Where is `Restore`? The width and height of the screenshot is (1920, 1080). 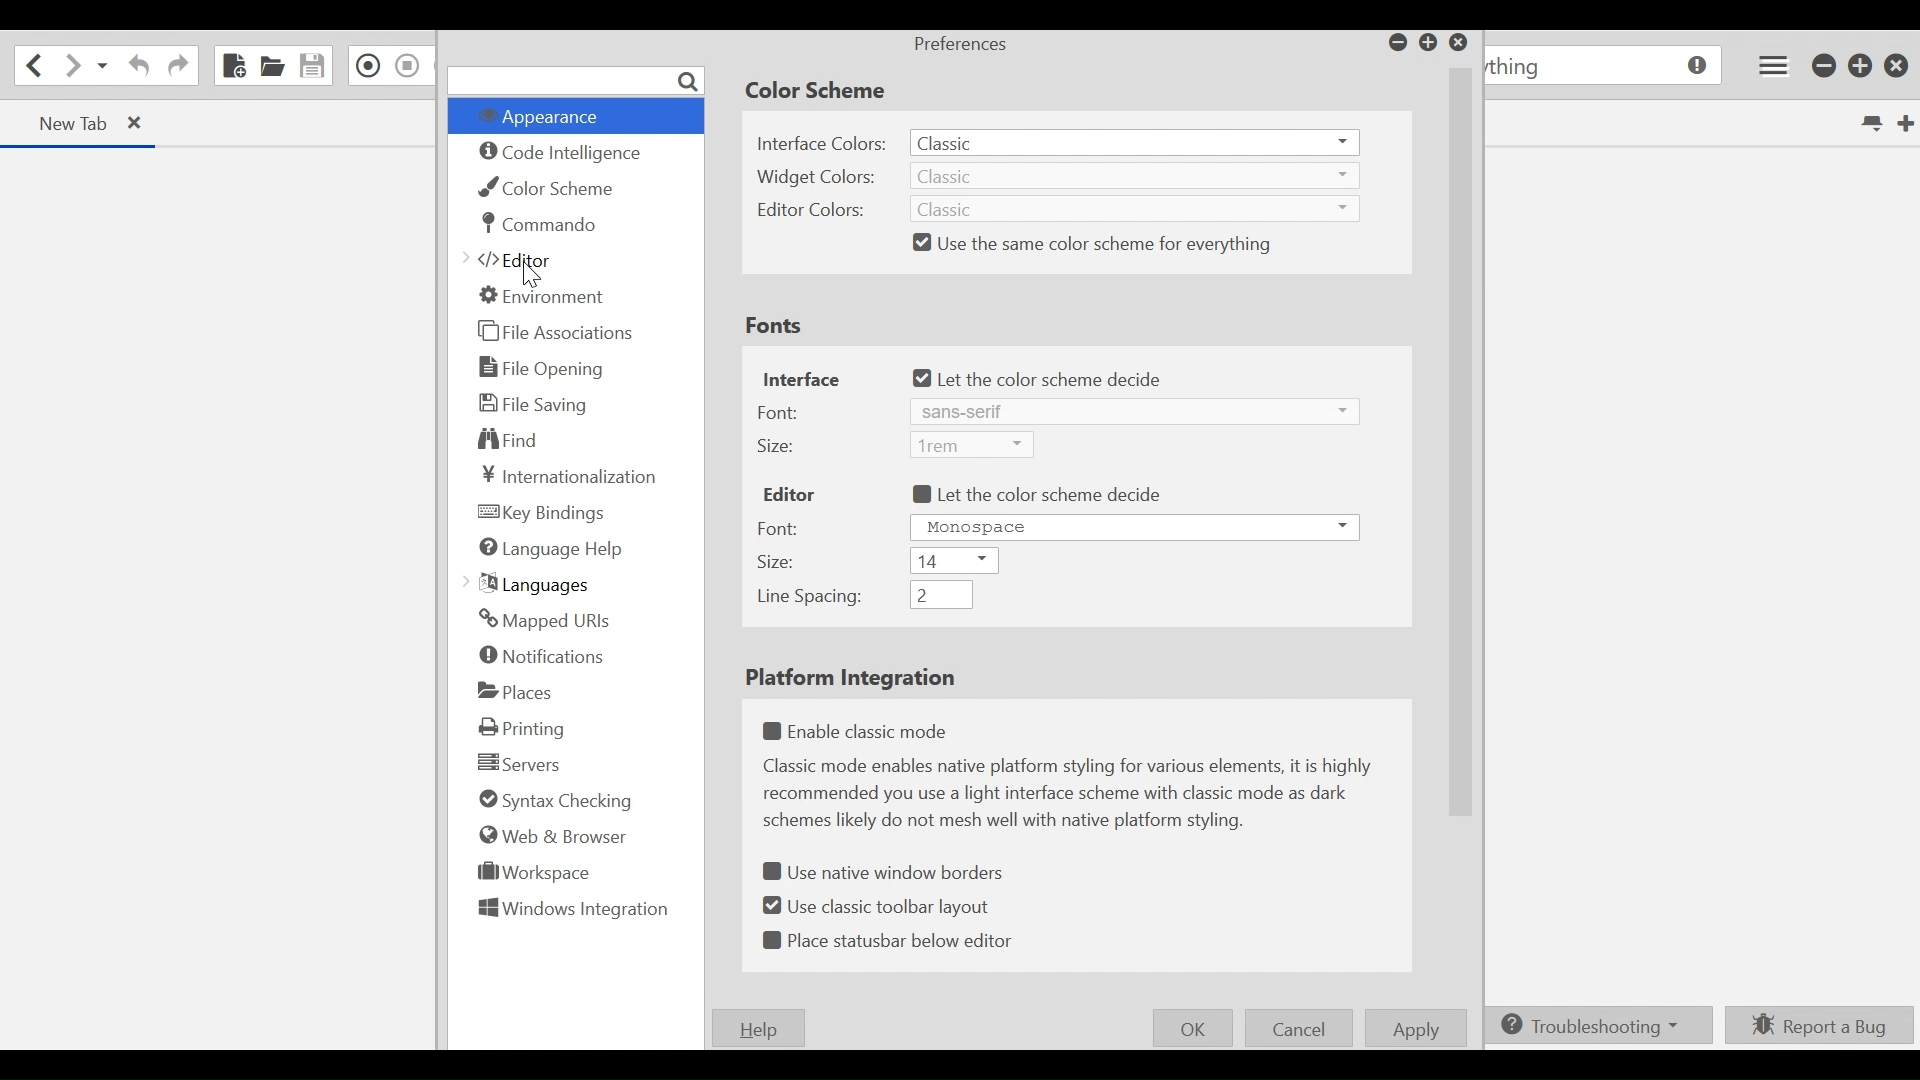 Restore is located at coordinates (1862, 65).